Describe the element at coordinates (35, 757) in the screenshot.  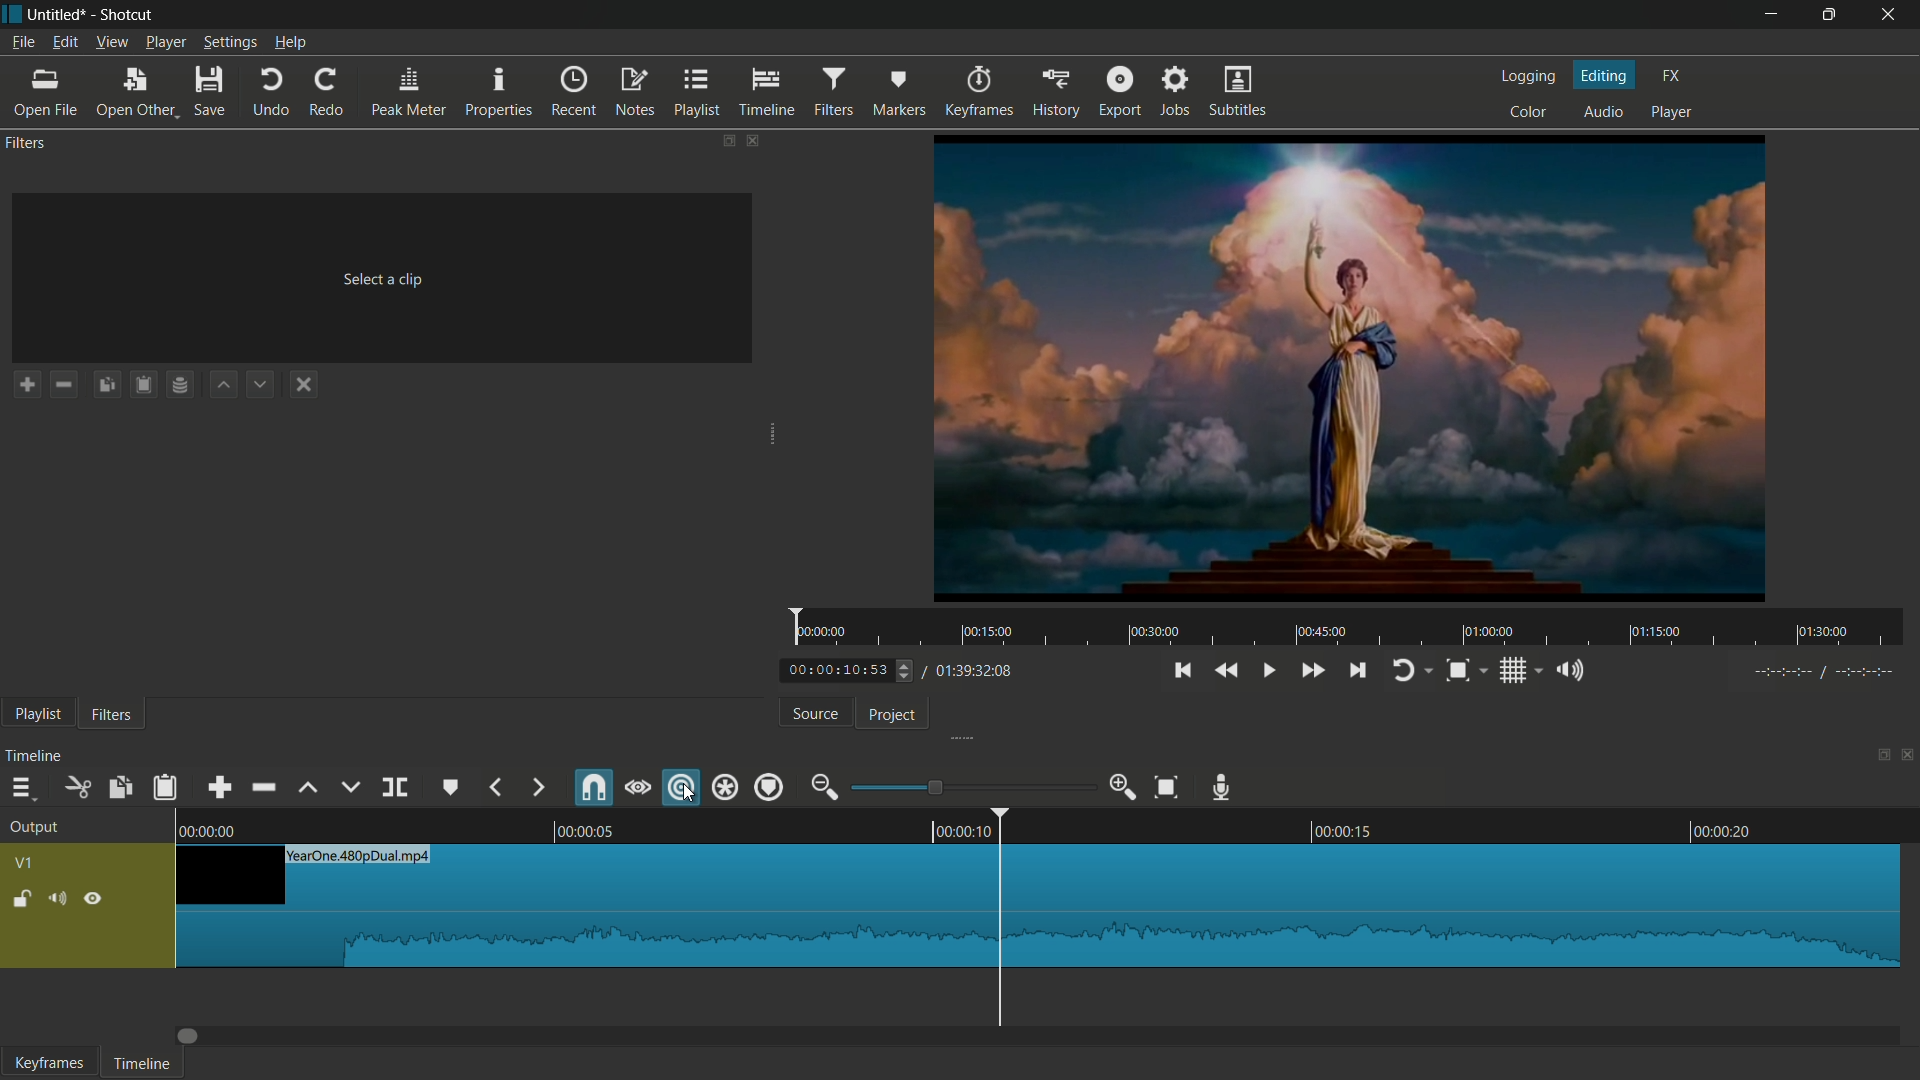
I see `timeline` at that location.